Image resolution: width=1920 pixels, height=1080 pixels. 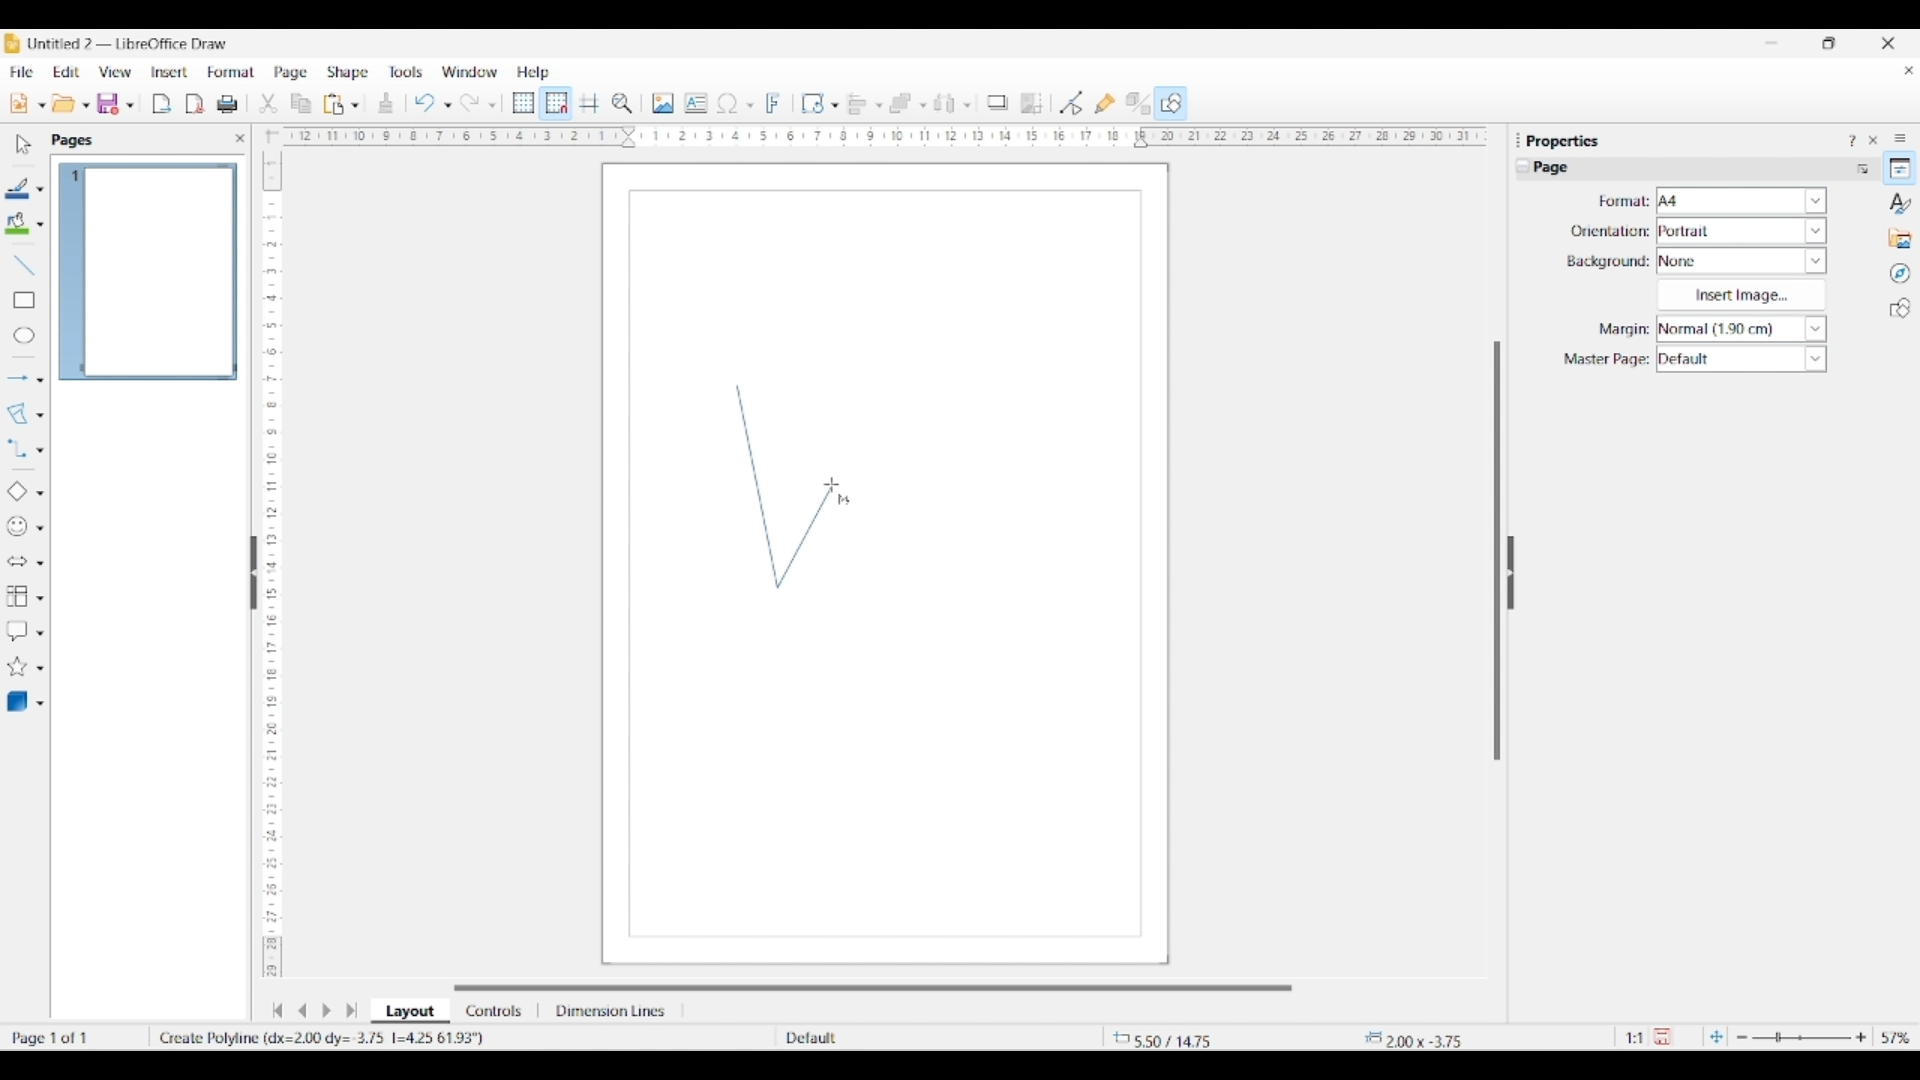 I want to click on Shapes, so click(x=1900, y=308).